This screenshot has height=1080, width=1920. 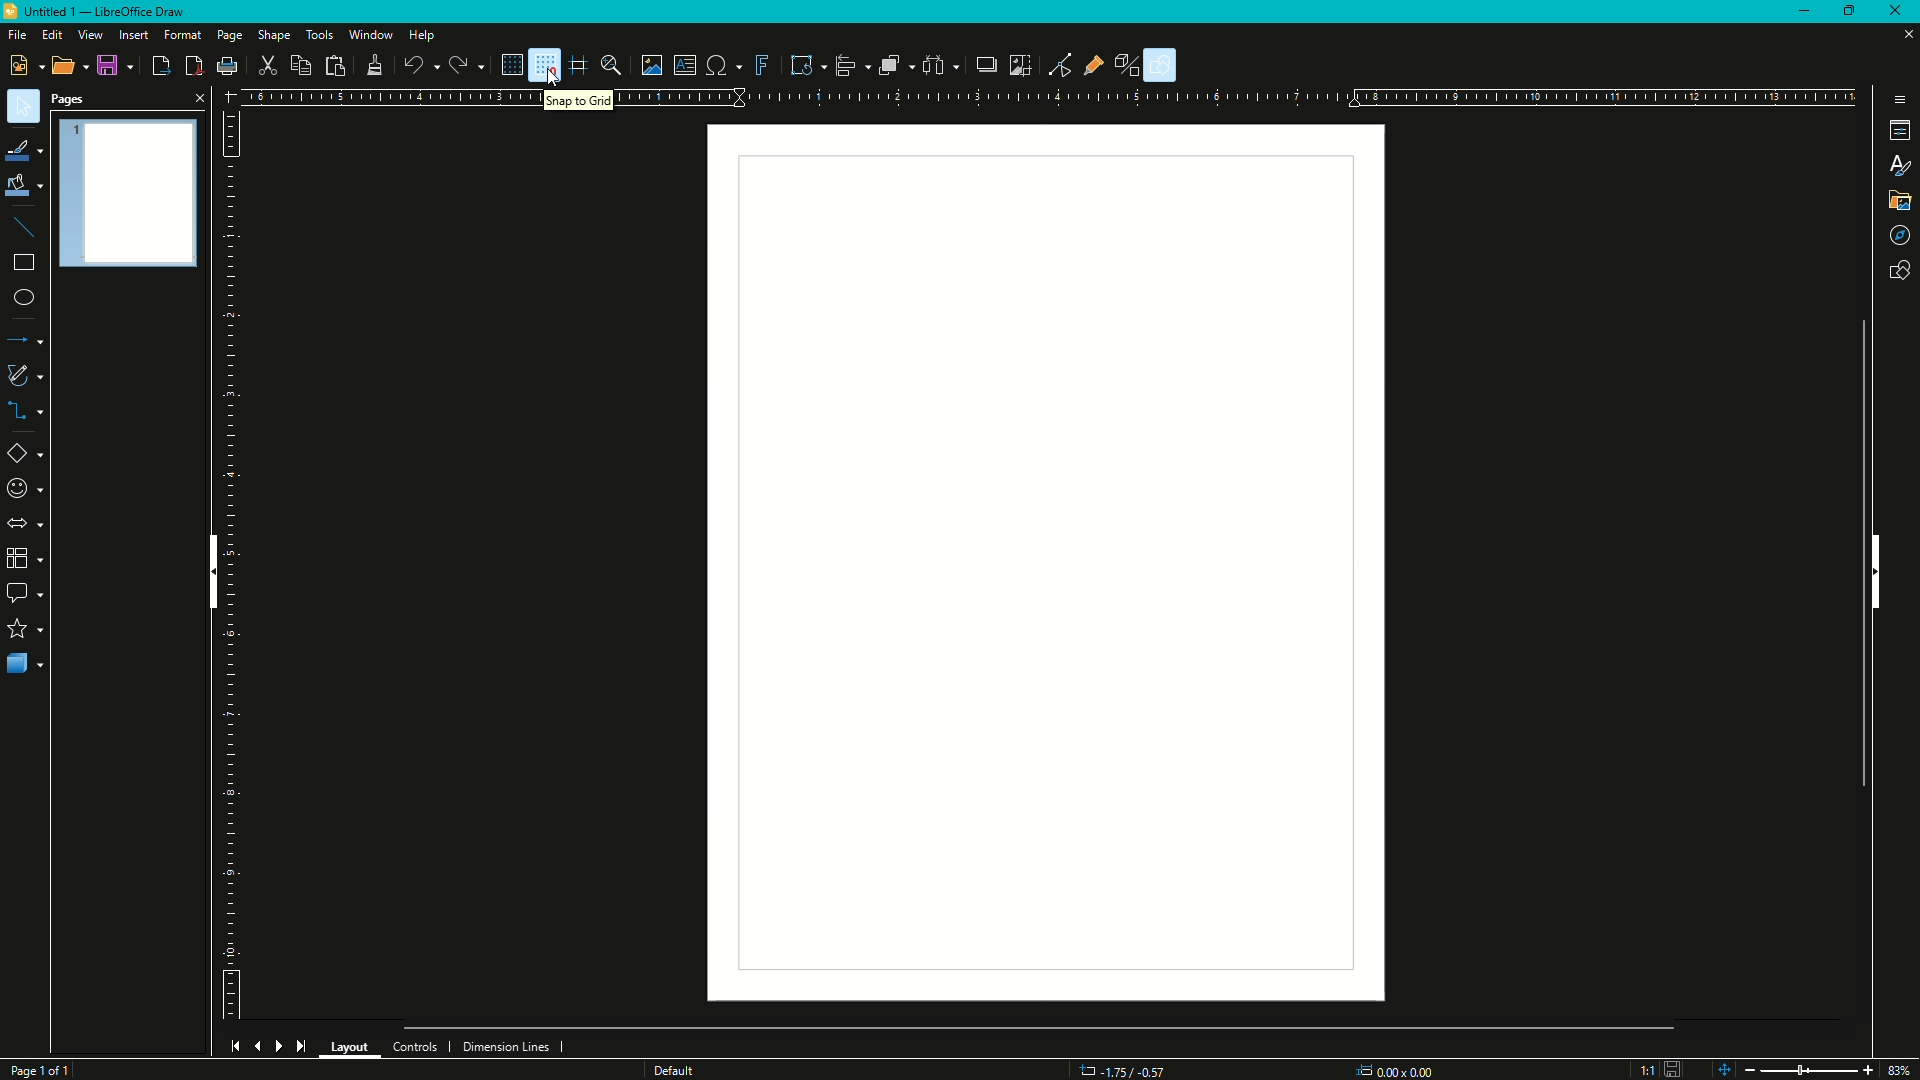 What do you see at coordinates (1896, 233) in the screenshot?
I see `Drag mode` at bounding box center [1896, 233].